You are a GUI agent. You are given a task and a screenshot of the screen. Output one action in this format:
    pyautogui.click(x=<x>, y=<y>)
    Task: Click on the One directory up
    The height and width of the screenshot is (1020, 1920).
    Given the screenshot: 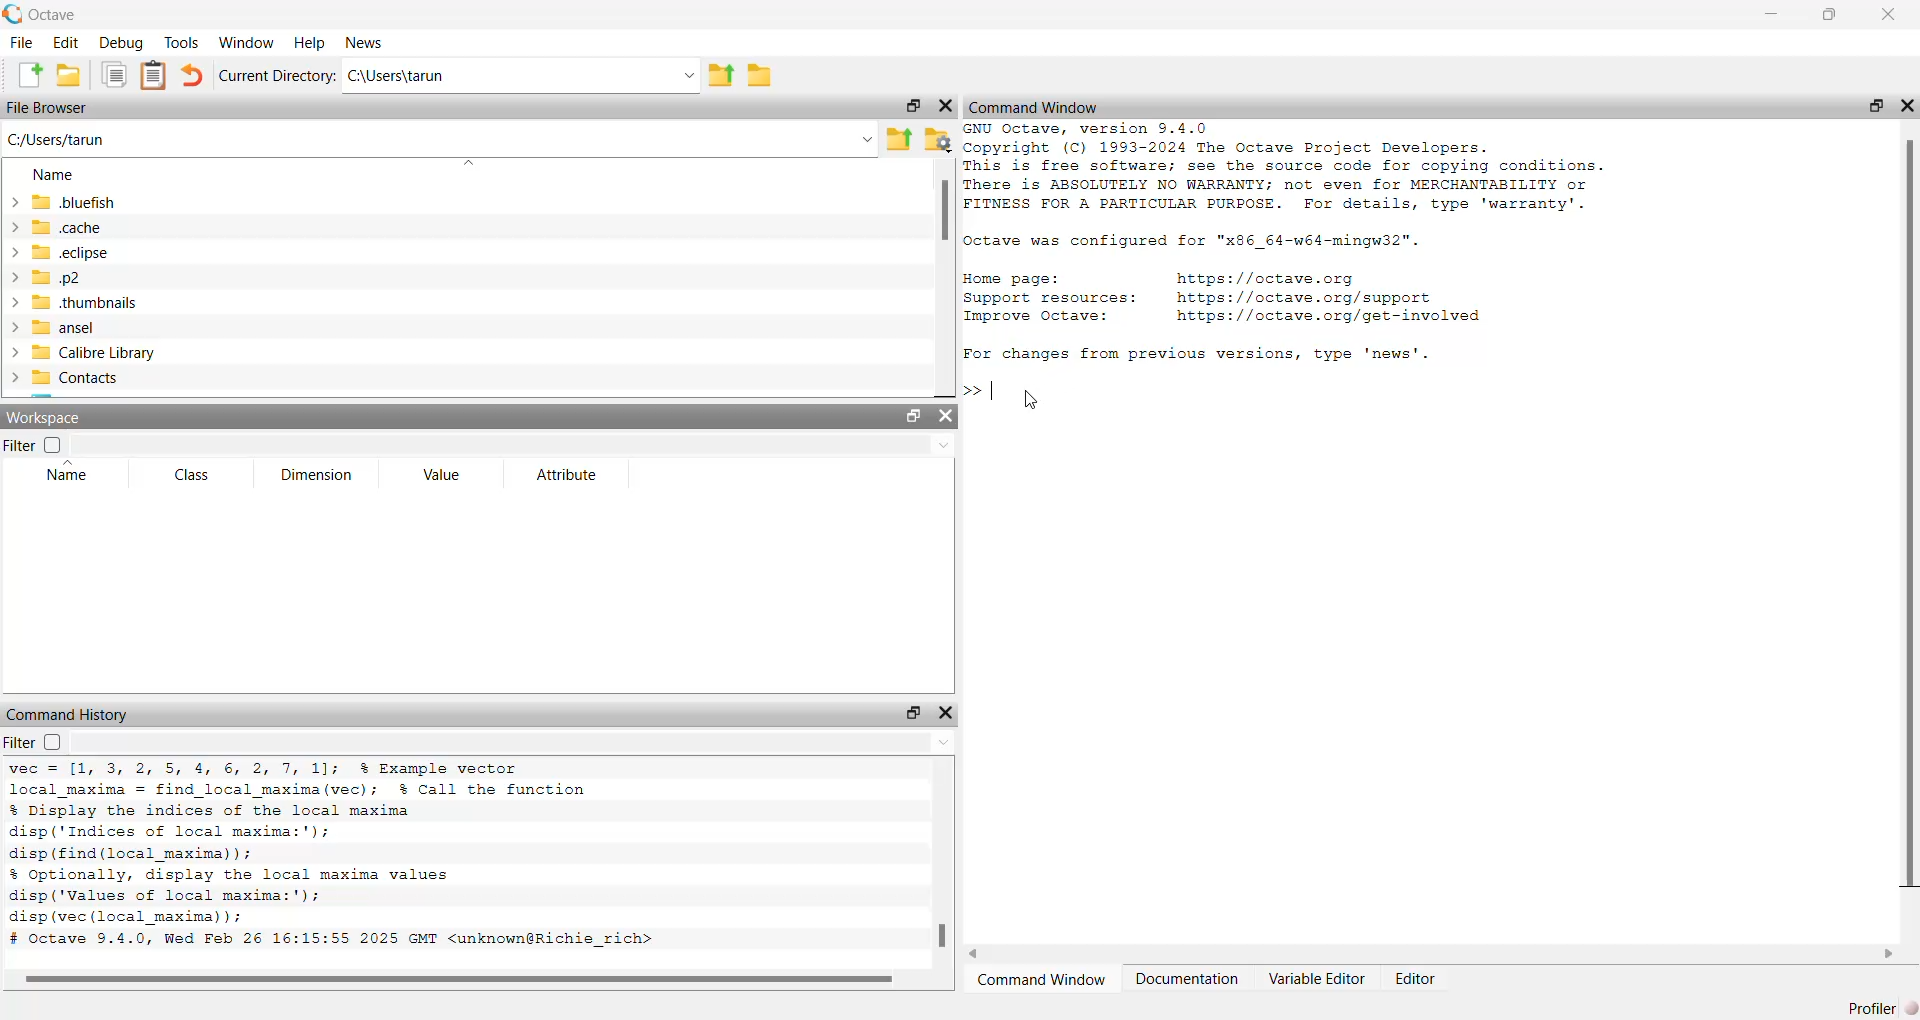 What is the action you would take?
    pyautogui.click(x=898, y=138)
    